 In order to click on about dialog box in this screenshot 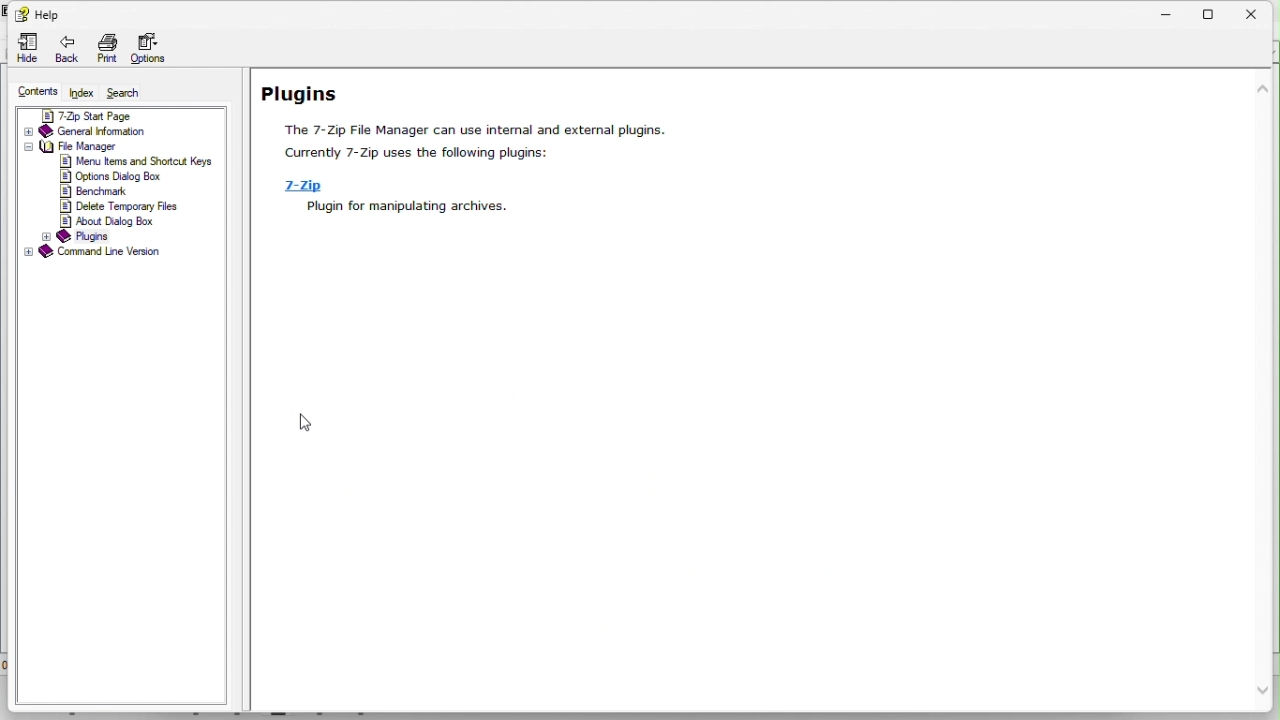, I will do `click(113, 220)`.